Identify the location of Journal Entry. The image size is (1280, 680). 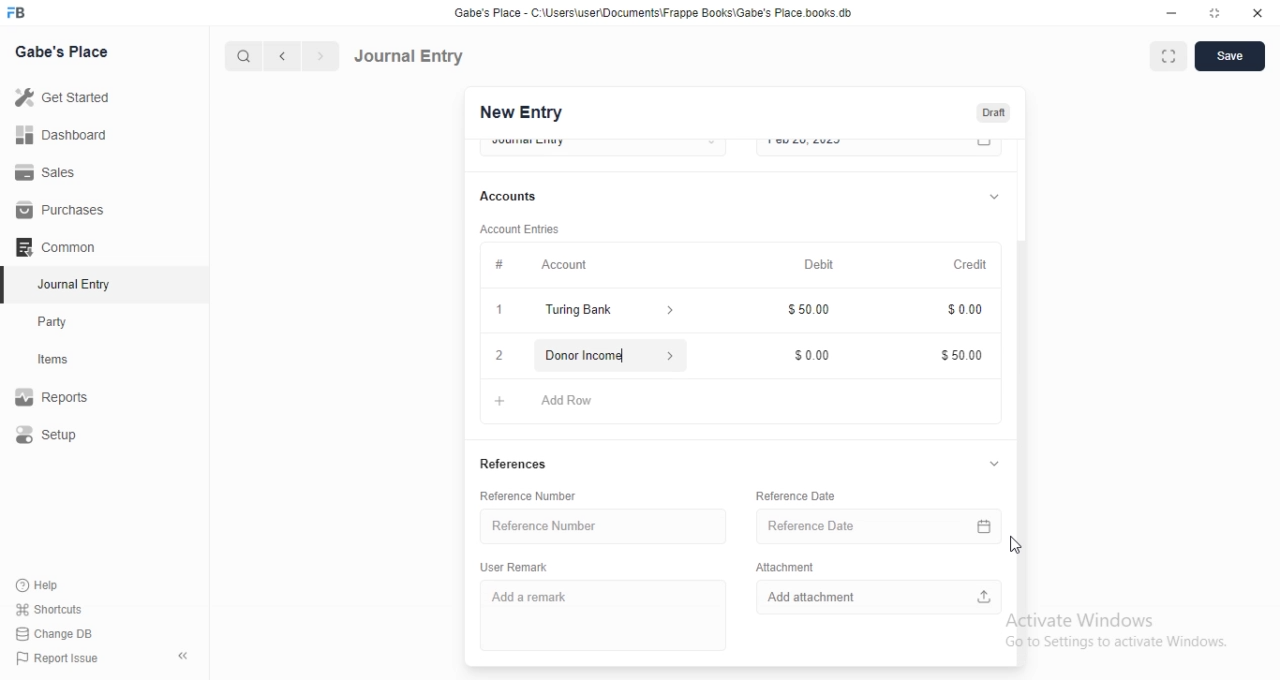
(65, 286).